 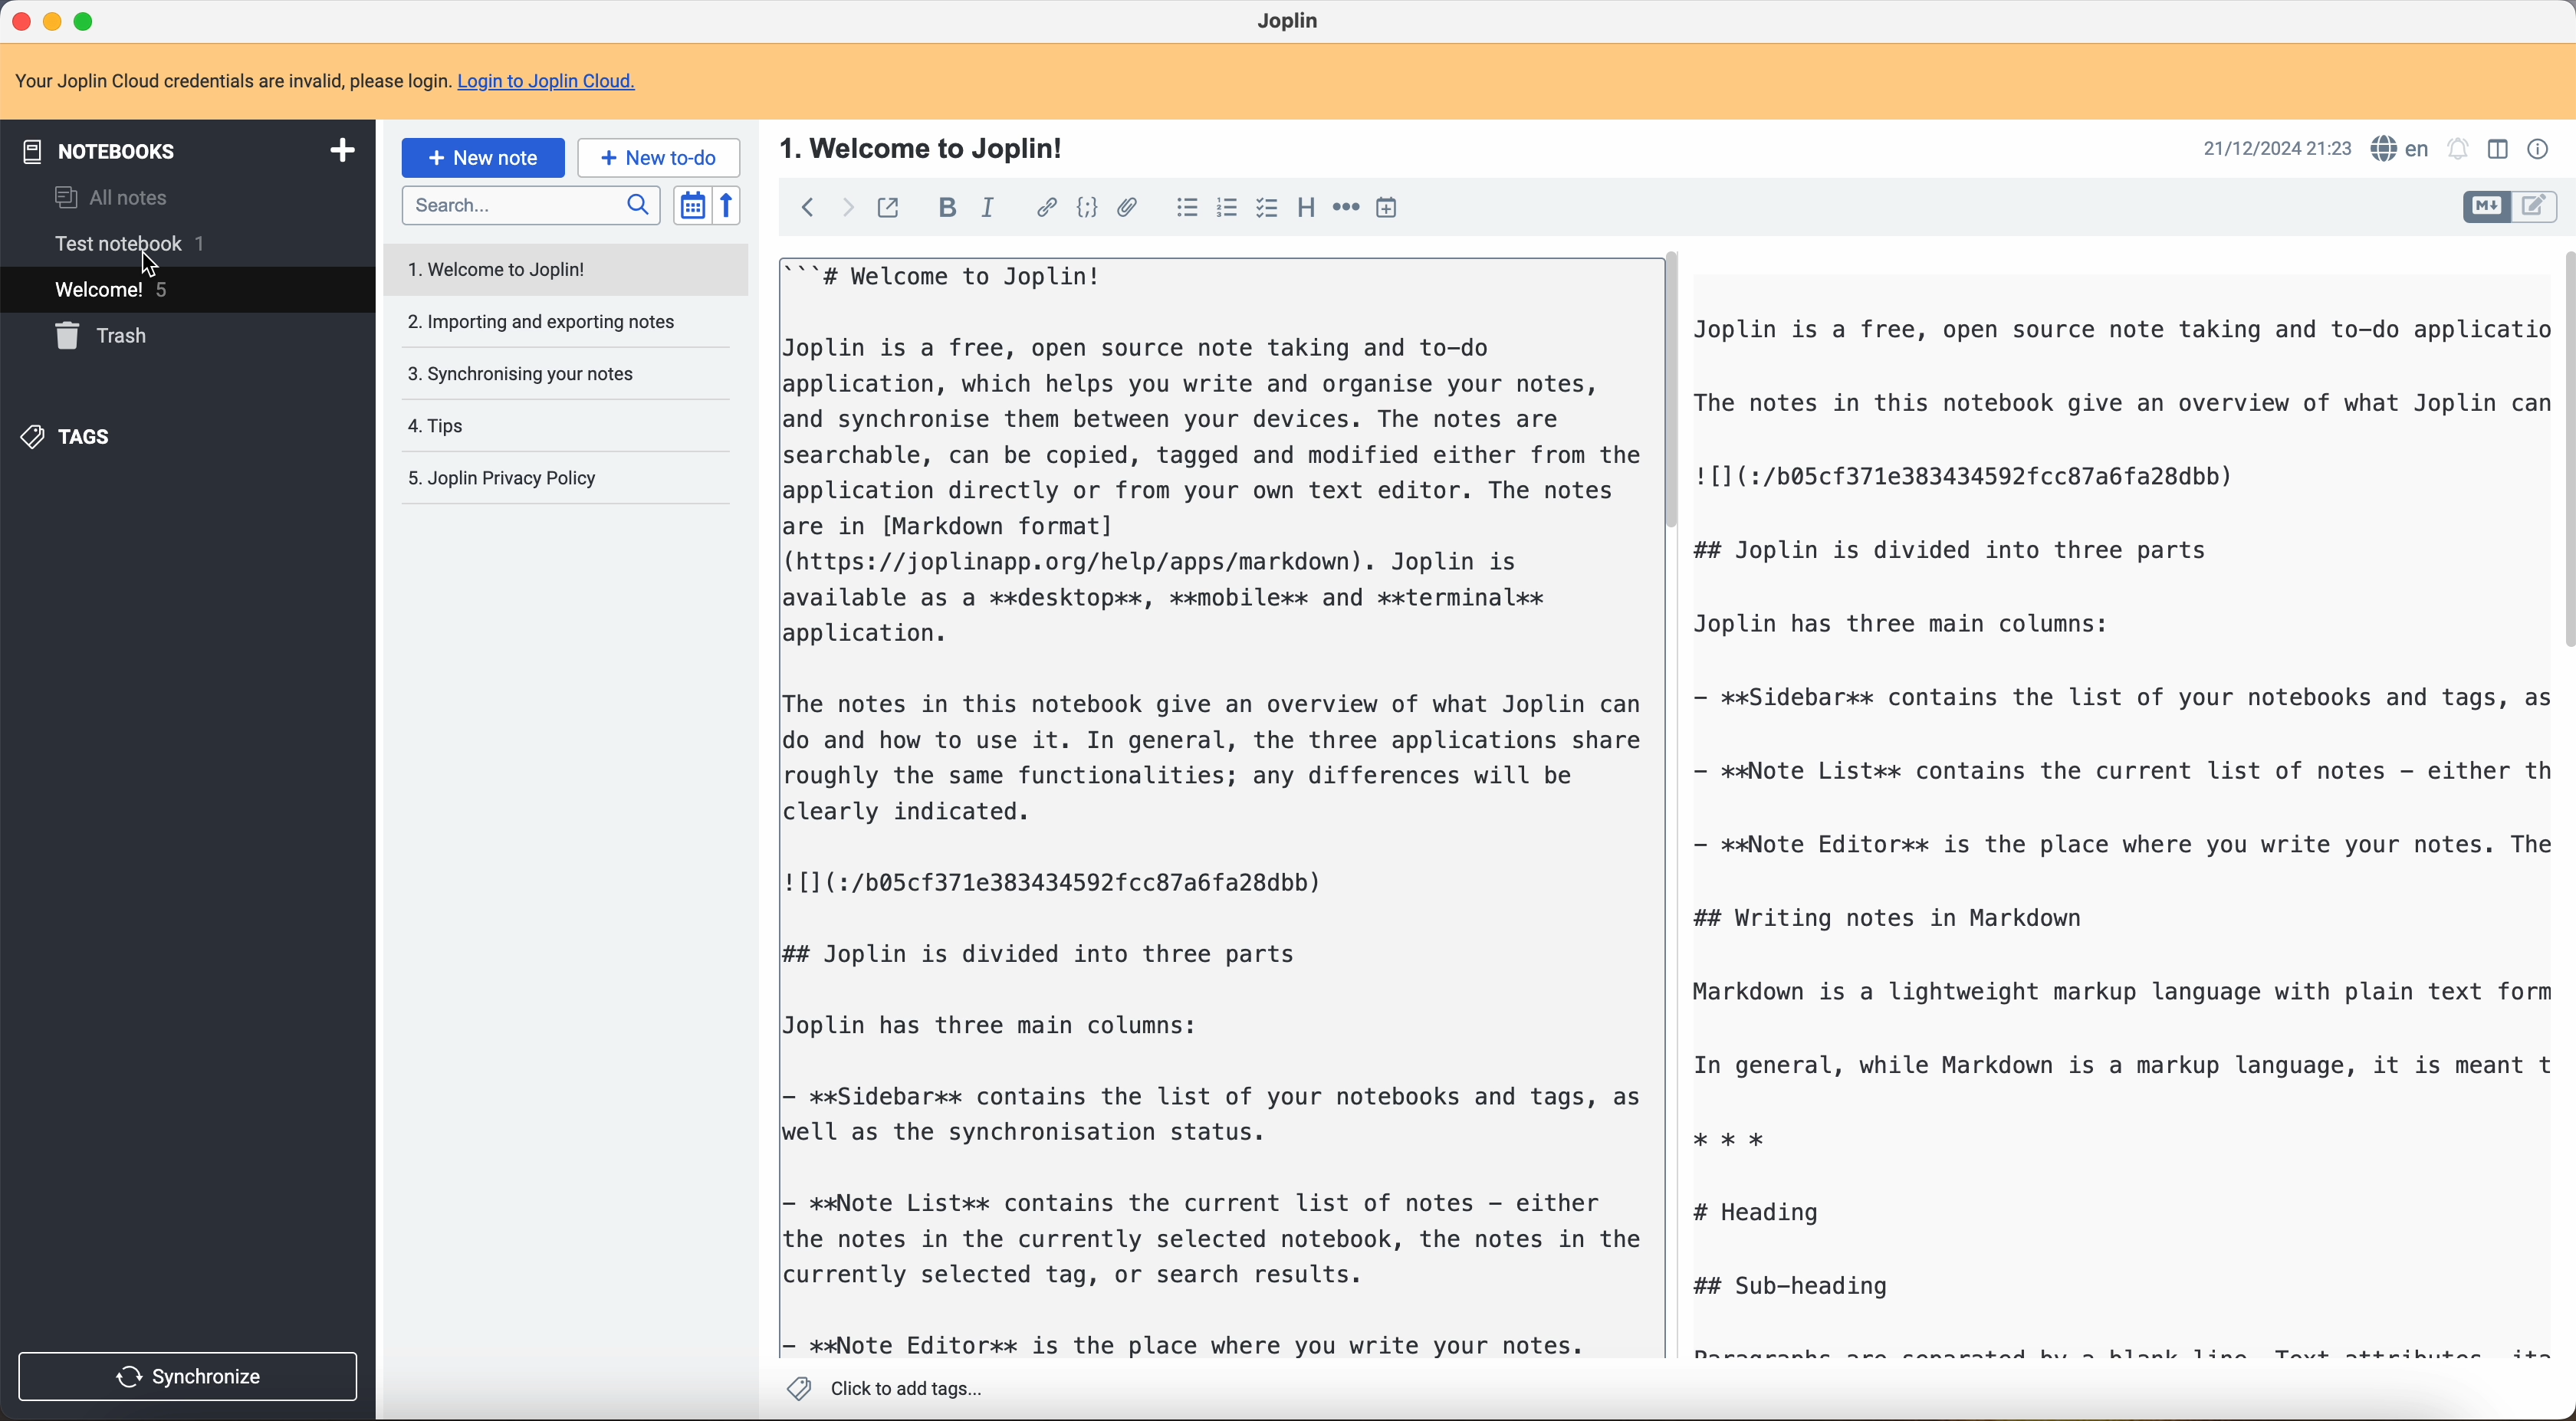 I want to click on Joplin privacy policy, so click(x=504, y=481).